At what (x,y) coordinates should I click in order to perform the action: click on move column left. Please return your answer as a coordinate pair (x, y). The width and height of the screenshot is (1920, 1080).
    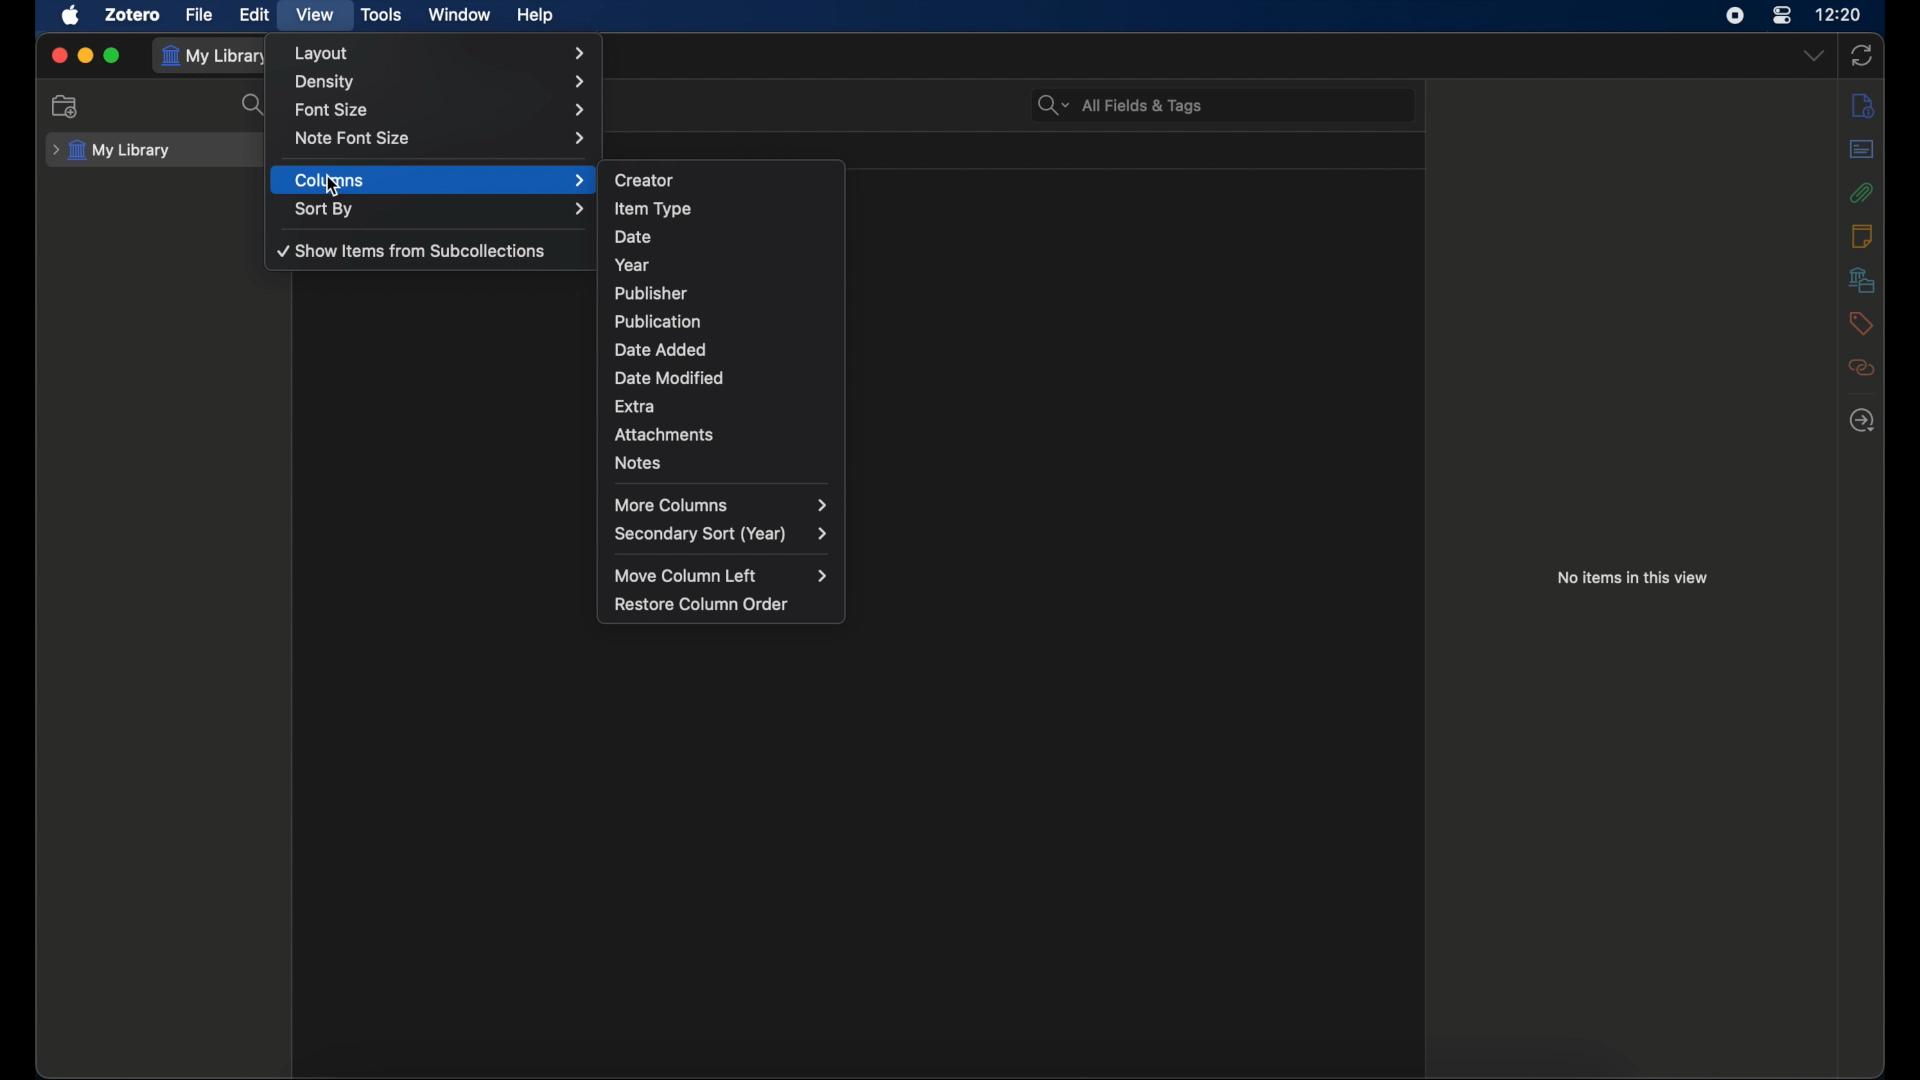
    Looking at the image, I should click on (722, 575).